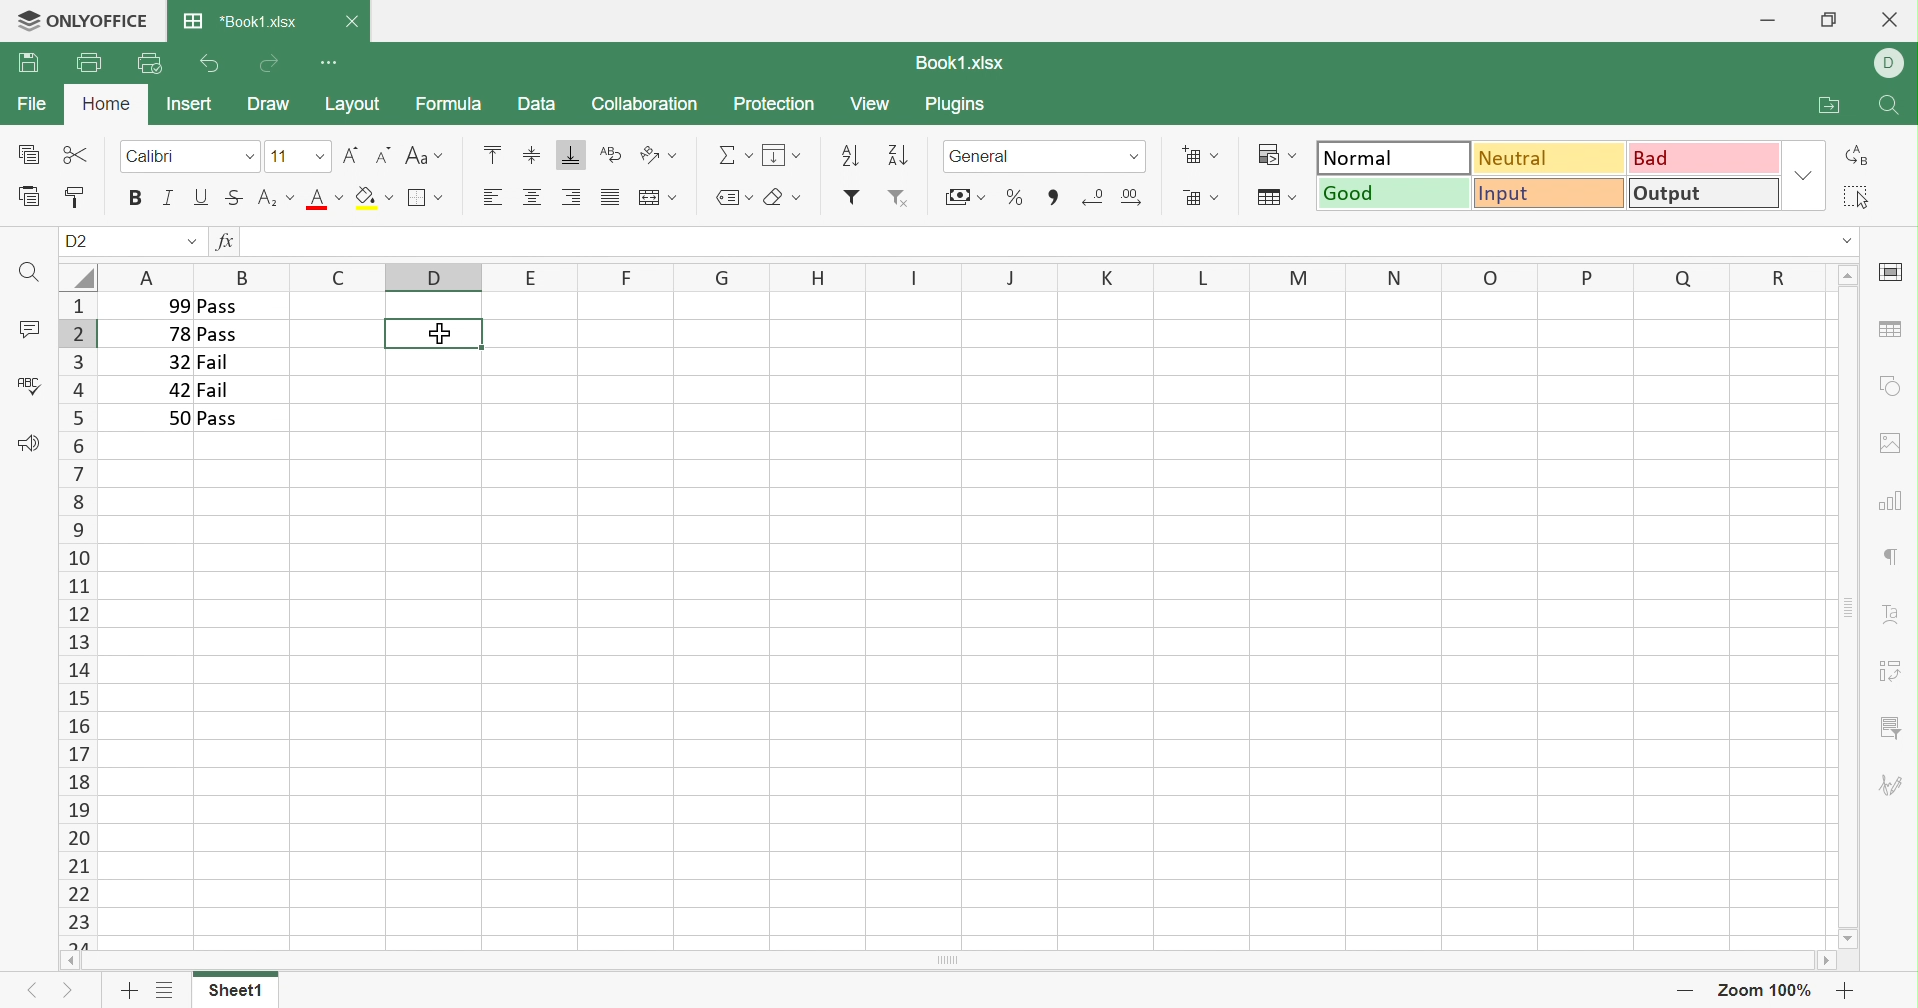 This screenshot has height=1008, width=1918. I want to click on Text art settings, so click(1893, 614).